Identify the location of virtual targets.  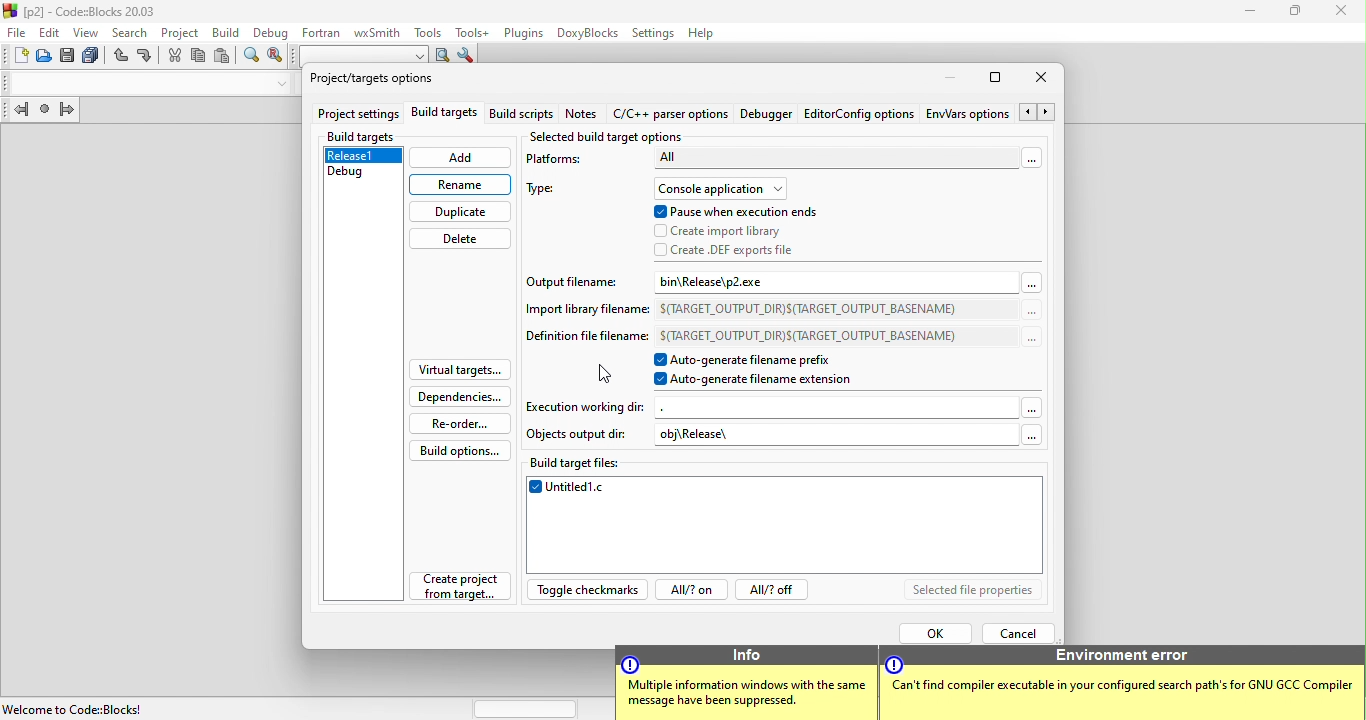
(458, 370).